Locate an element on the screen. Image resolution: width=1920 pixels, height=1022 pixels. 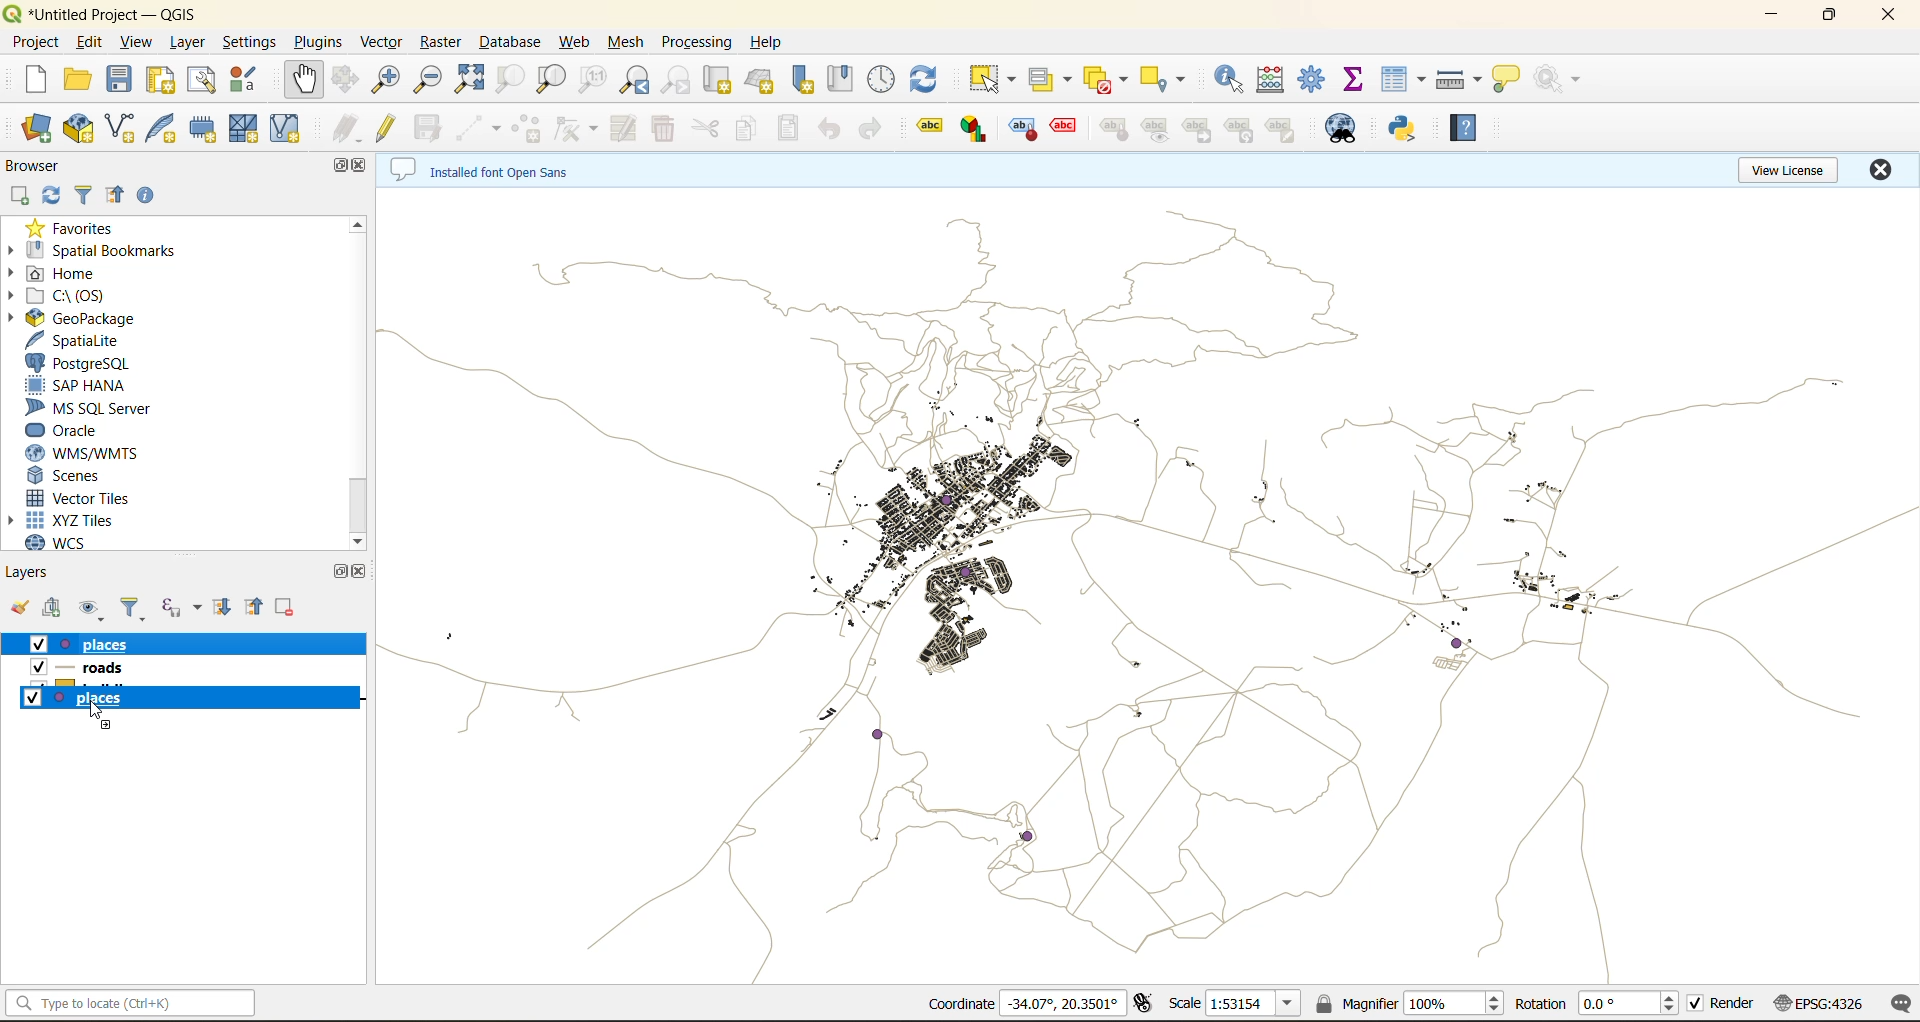
highlight pinned labels and diagram is located at coordinates (1021, 130).